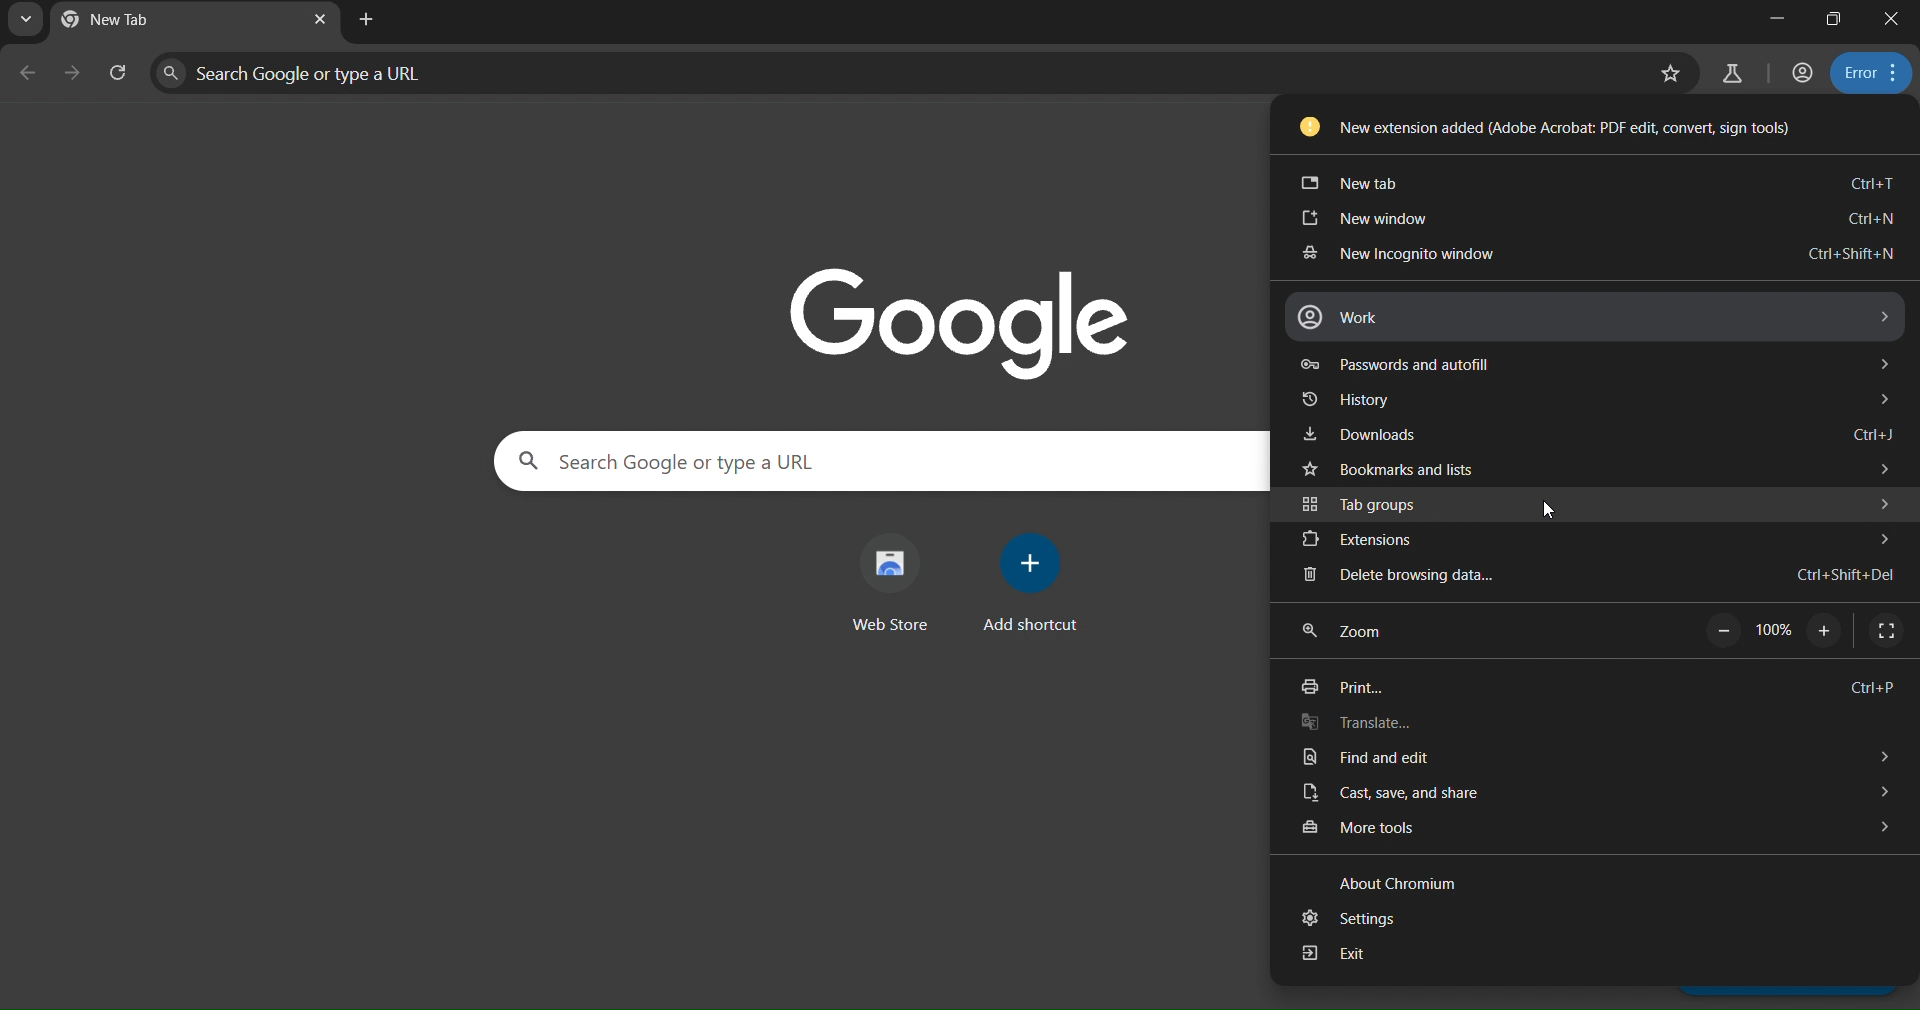 Image resolution: width=1920 pixels, height=1010 pixels. Describe the element at coordinates (1591, 577) in the screenshot. I see `delete browsing data` at that location.